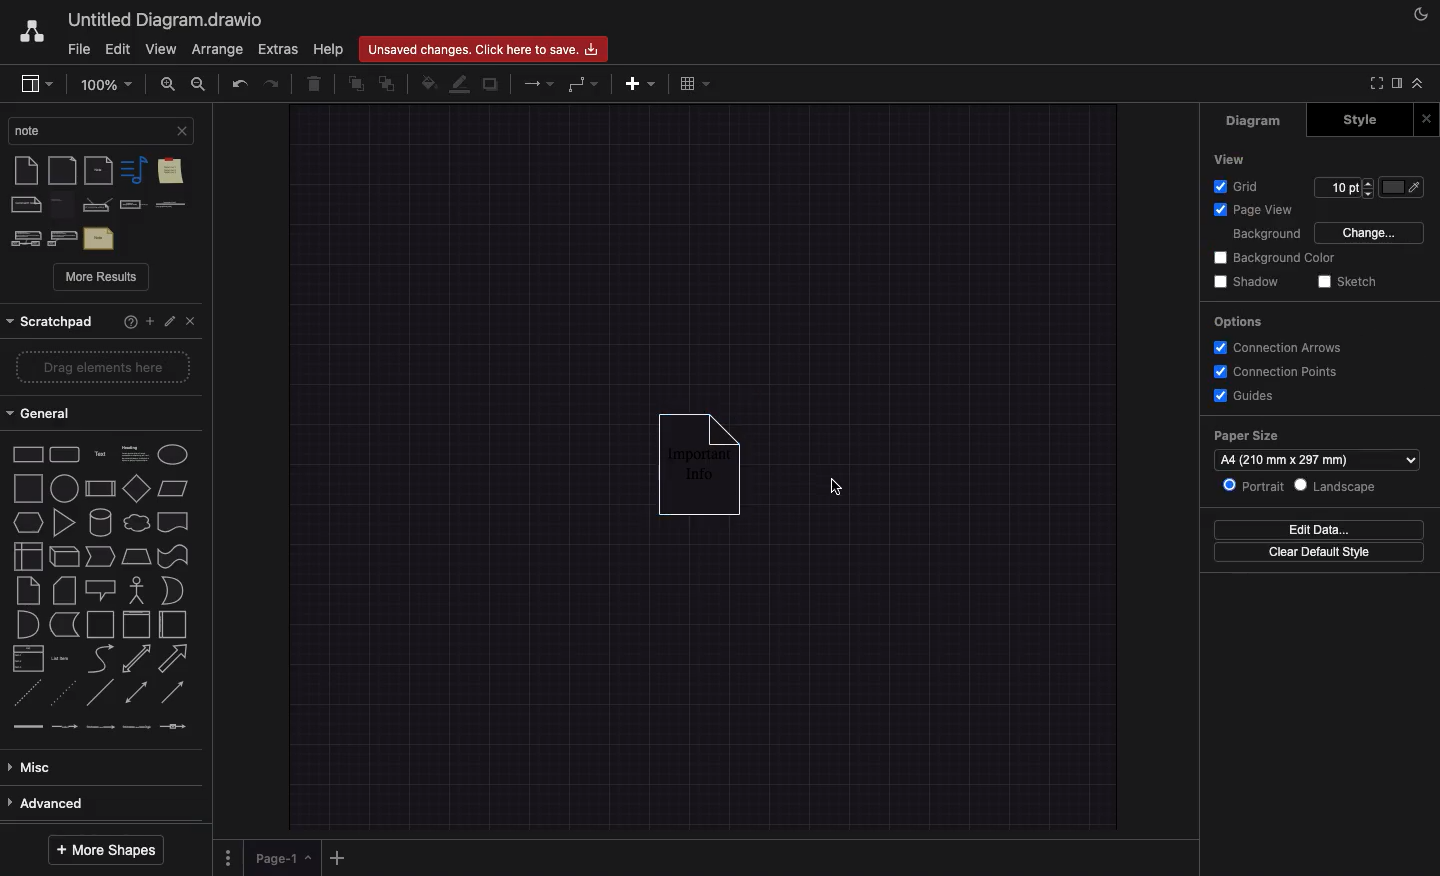 Image resolution: width=1440 pixels, height=876 pixels. I want to click on general, so click(94, 410).